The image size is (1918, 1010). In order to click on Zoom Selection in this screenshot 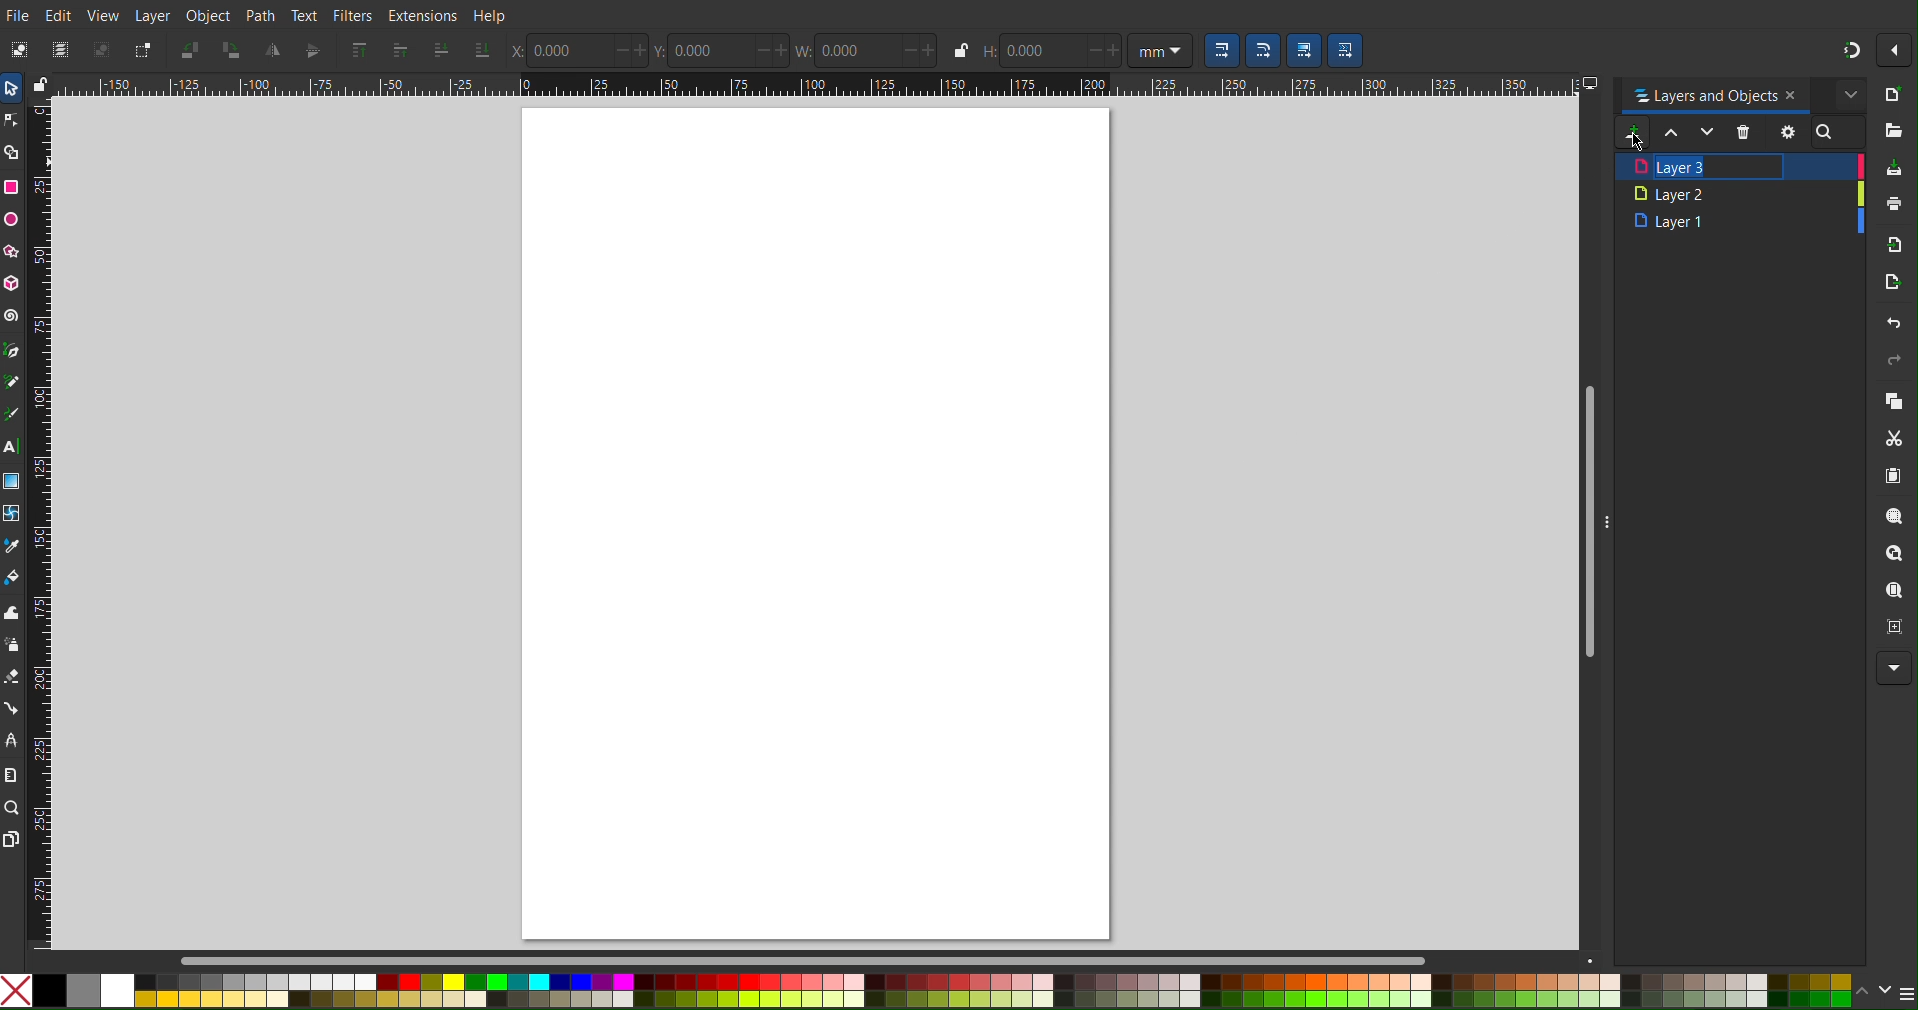, I will do `click(1890, 517)`.